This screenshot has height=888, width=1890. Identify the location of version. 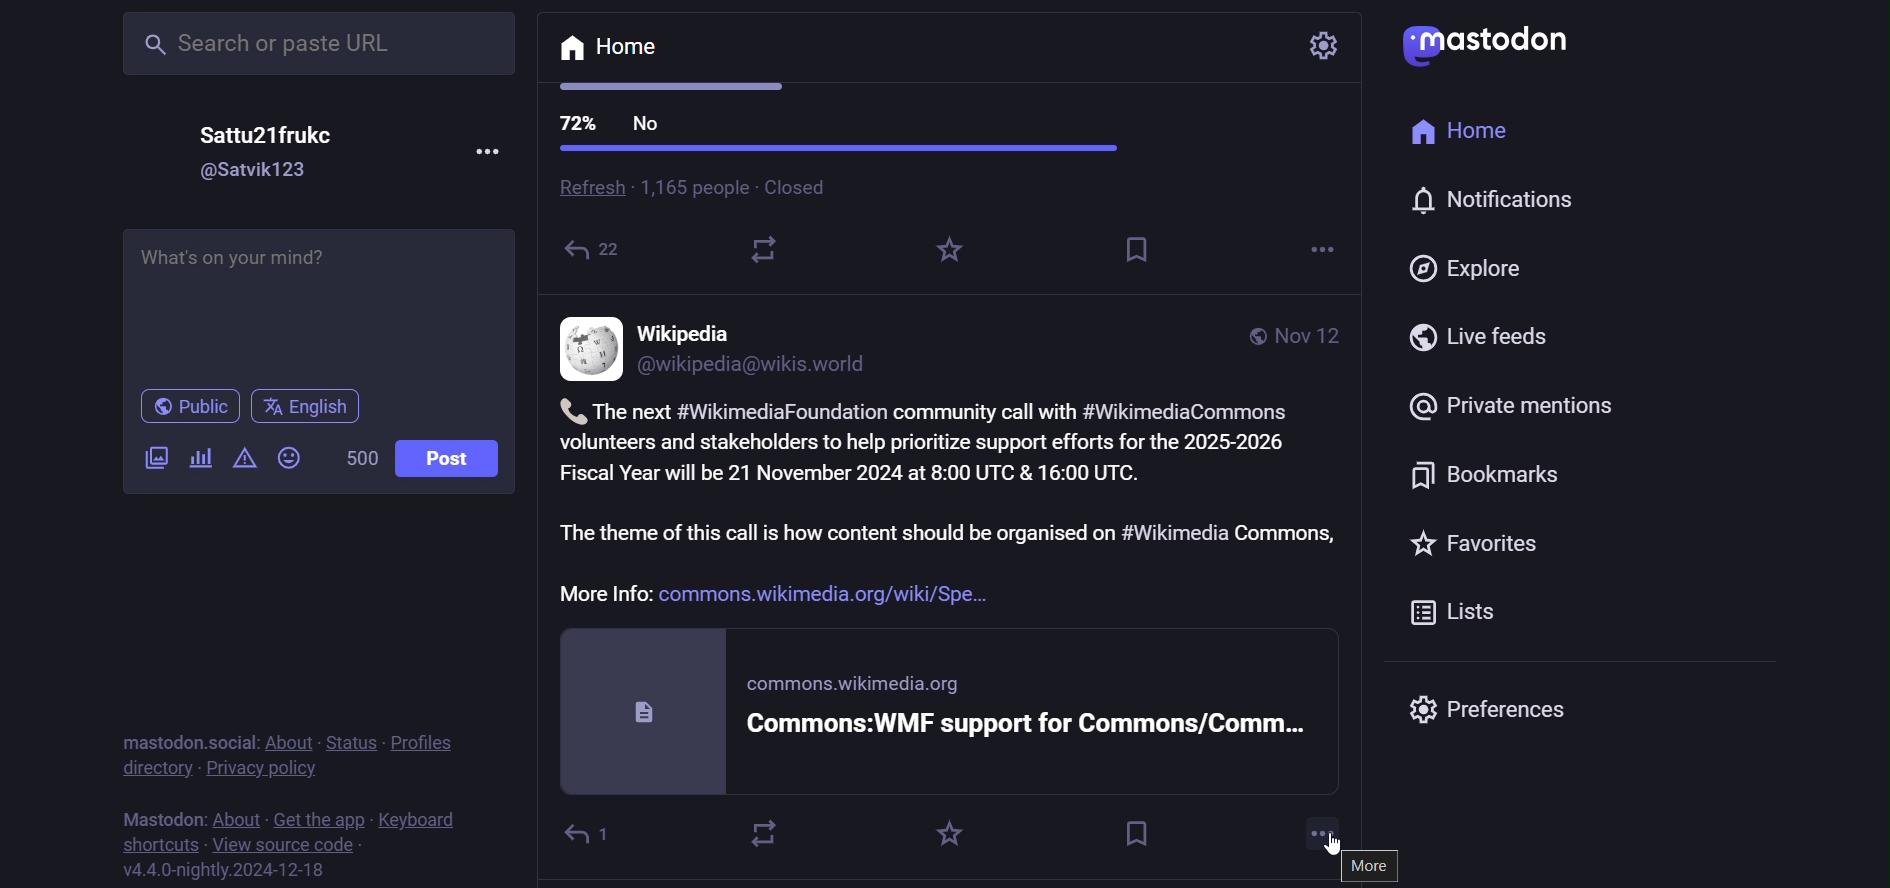
(235, 873).